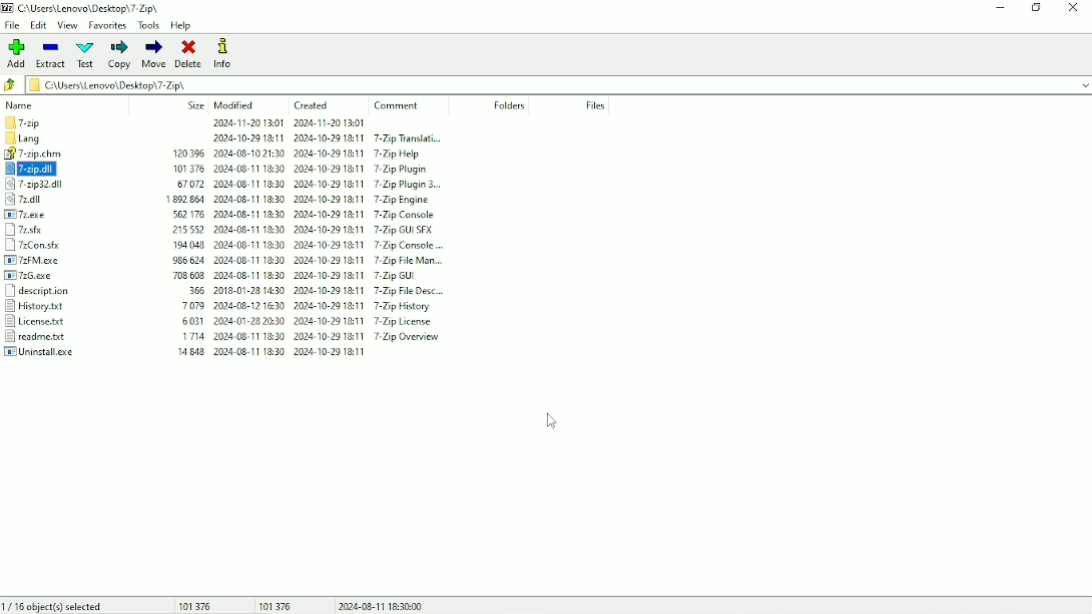  What do you see at coordinates (15, 53) in the screenshot?
I see `Add` at bounding box center [15, 53].